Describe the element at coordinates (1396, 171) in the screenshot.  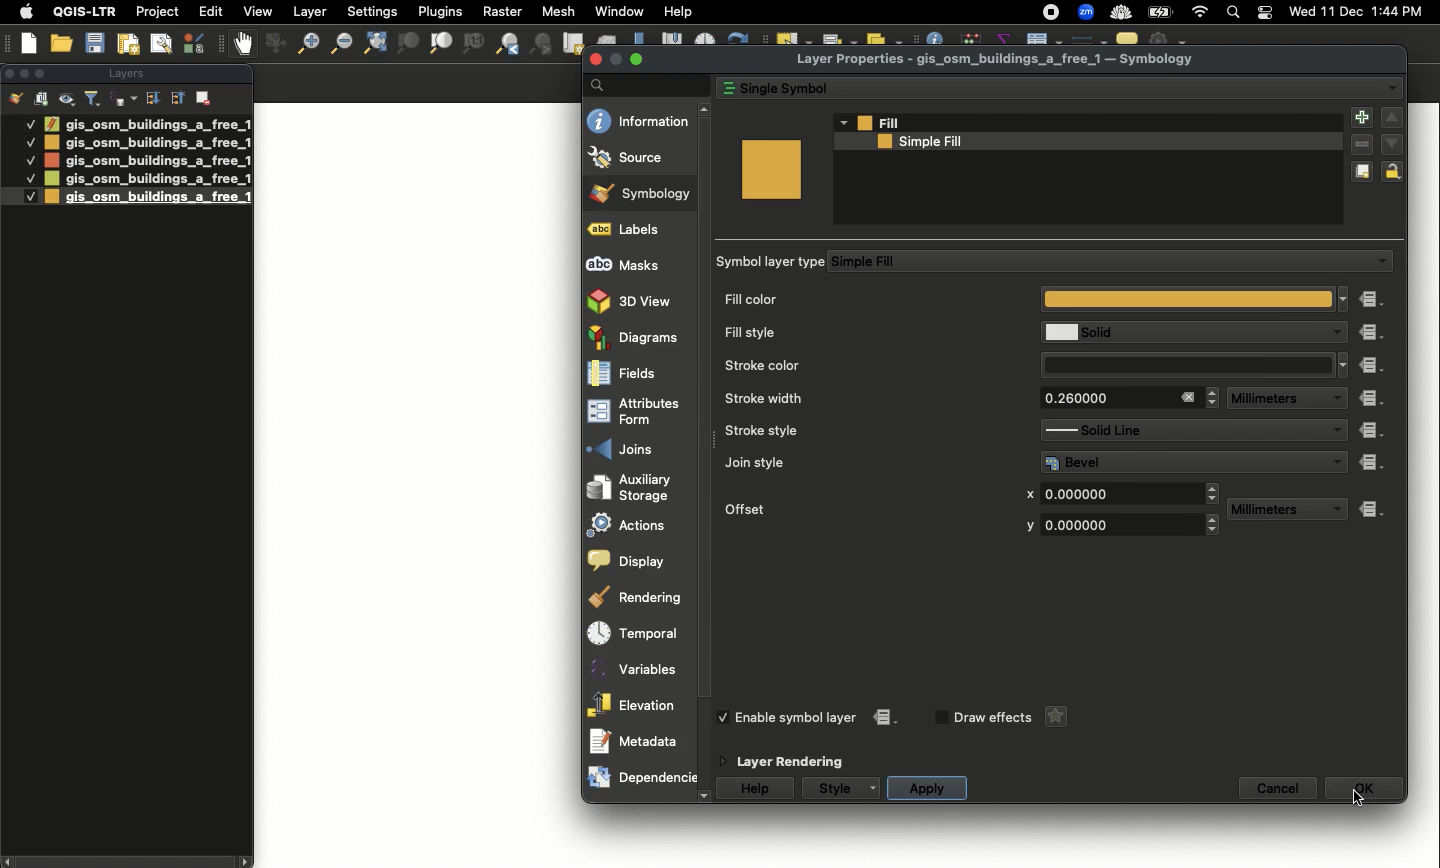
I see `Lock` at that location.